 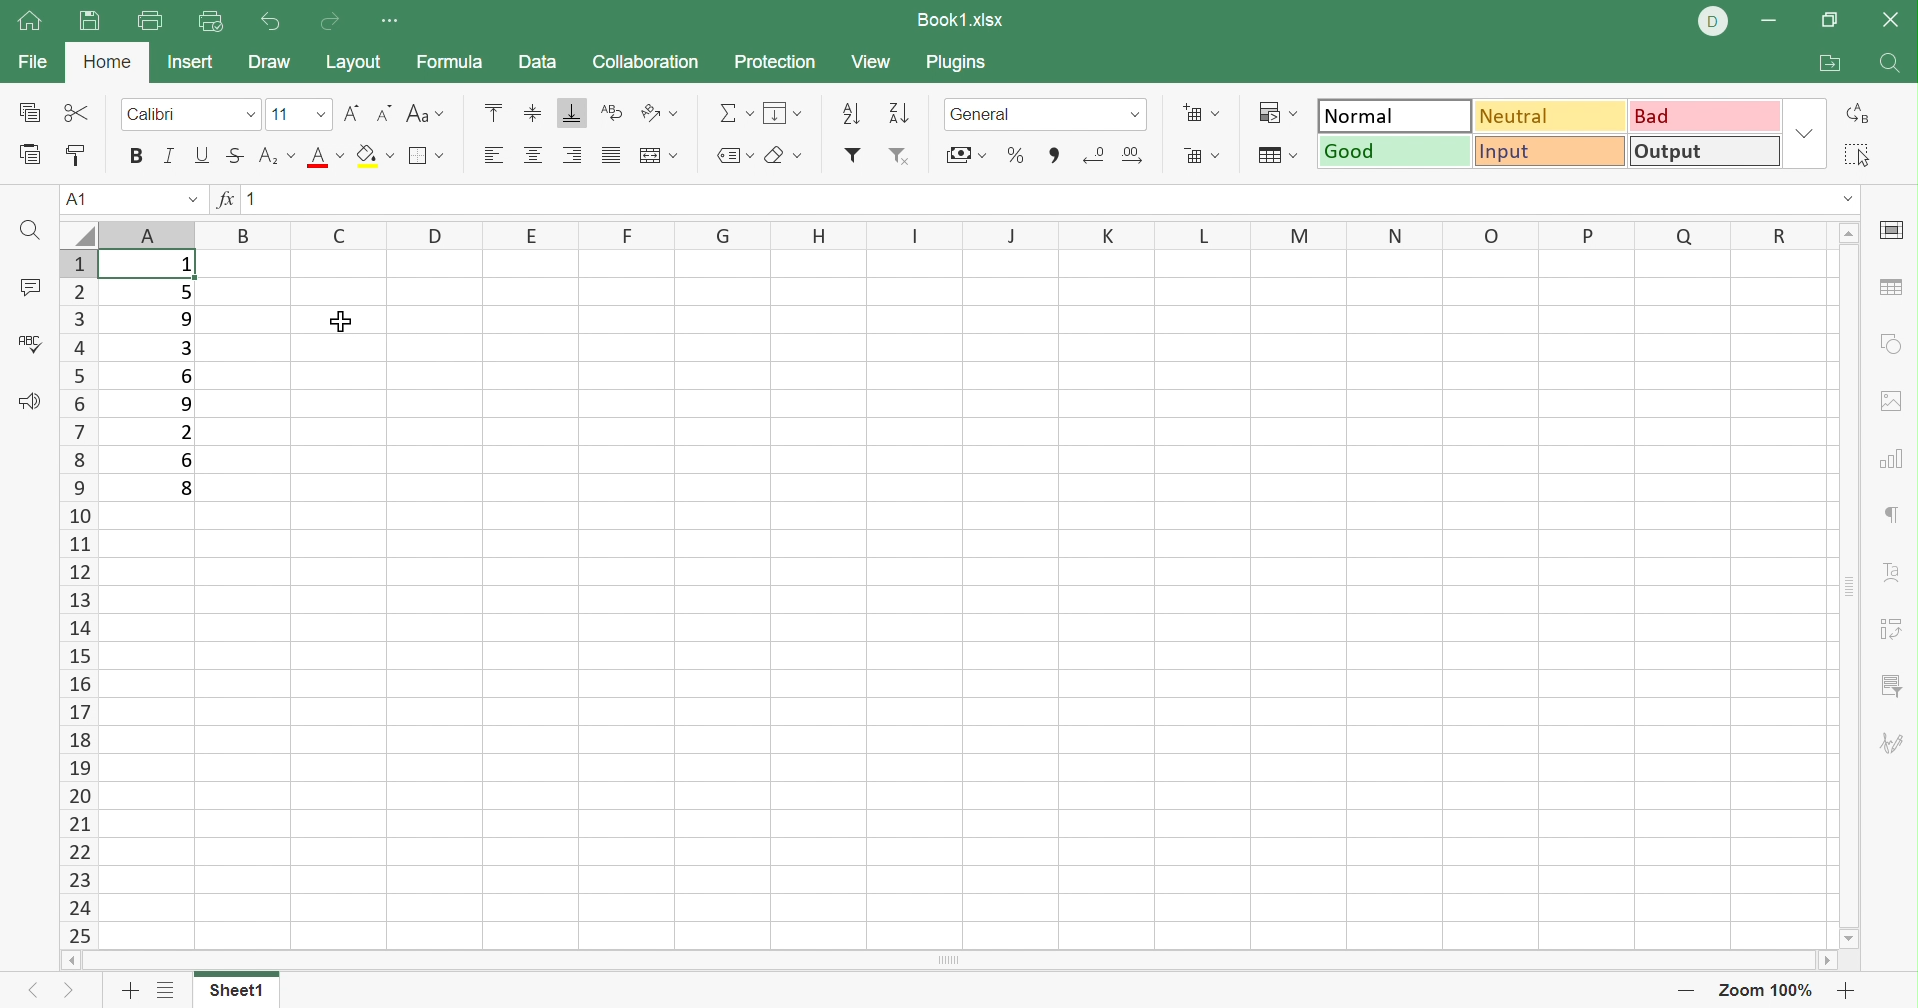 I want to click on 1, so click(x=261, y=199).